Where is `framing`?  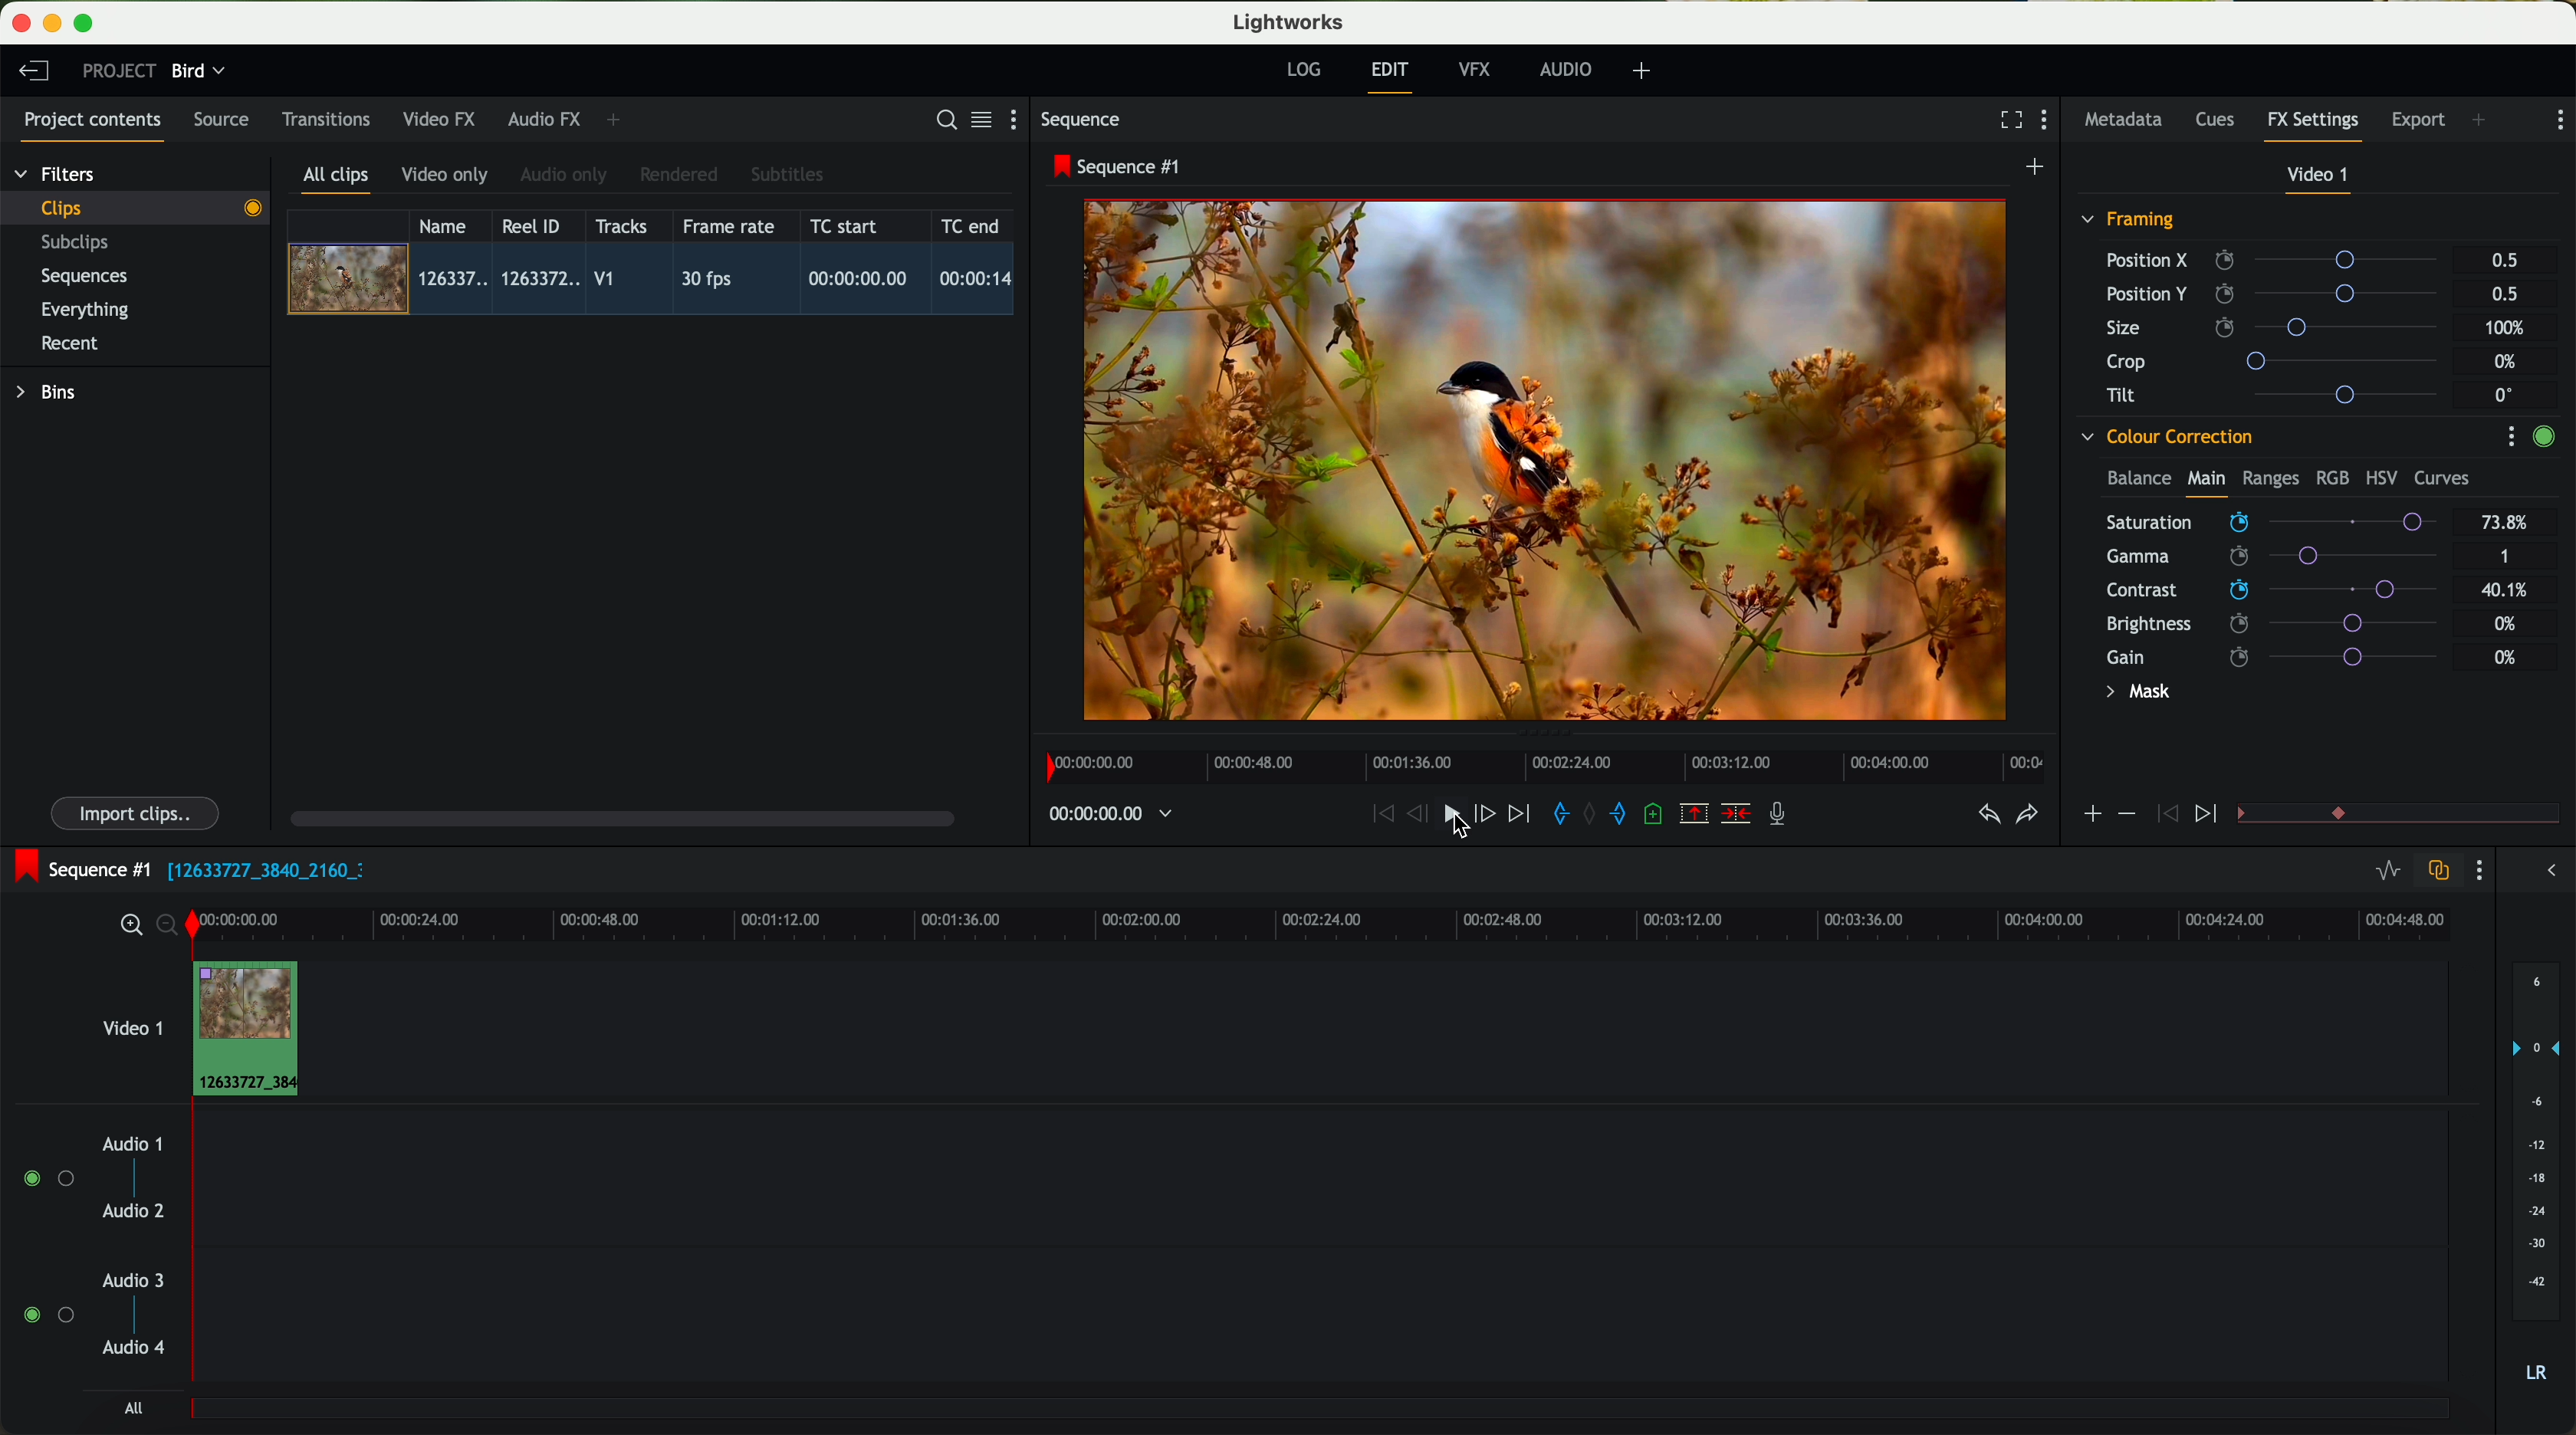
framing is located at coordinates (2129, 222).